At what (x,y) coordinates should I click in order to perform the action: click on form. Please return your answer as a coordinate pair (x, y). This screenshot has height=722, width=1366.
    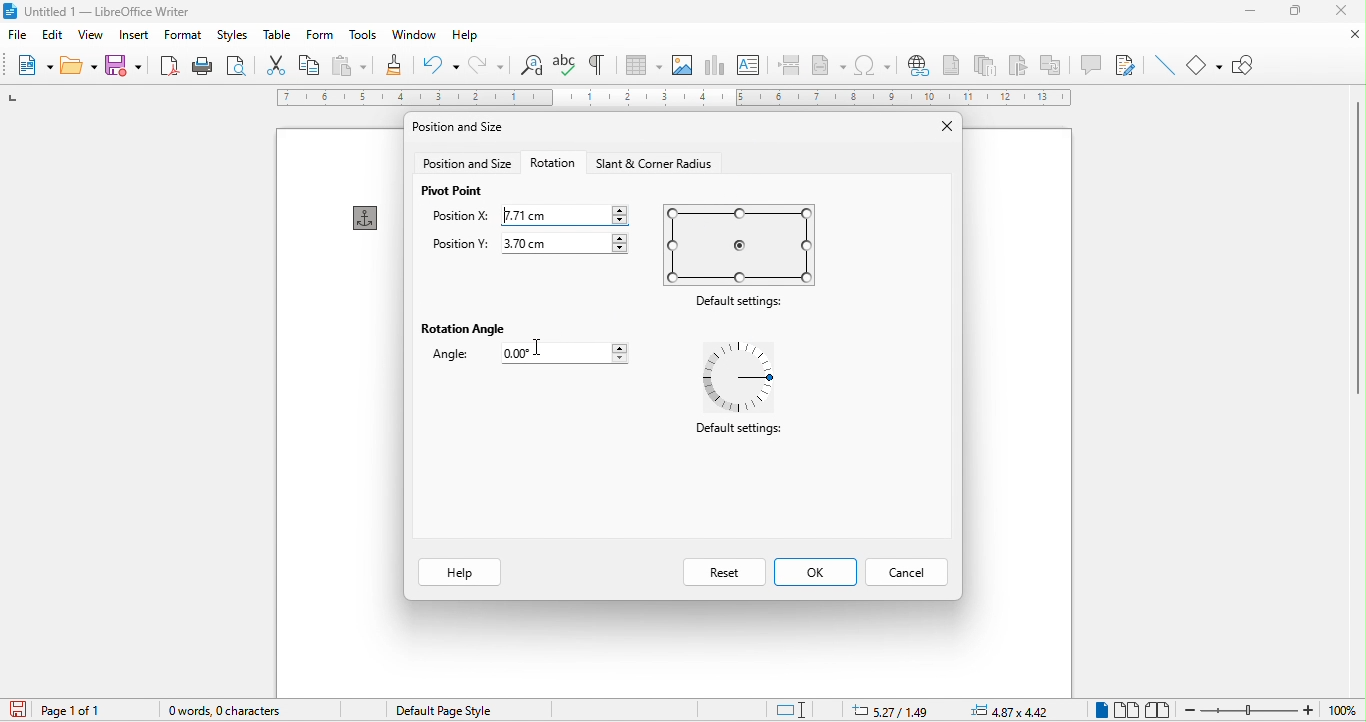
    Looking at the image, I should click on (316, 36).